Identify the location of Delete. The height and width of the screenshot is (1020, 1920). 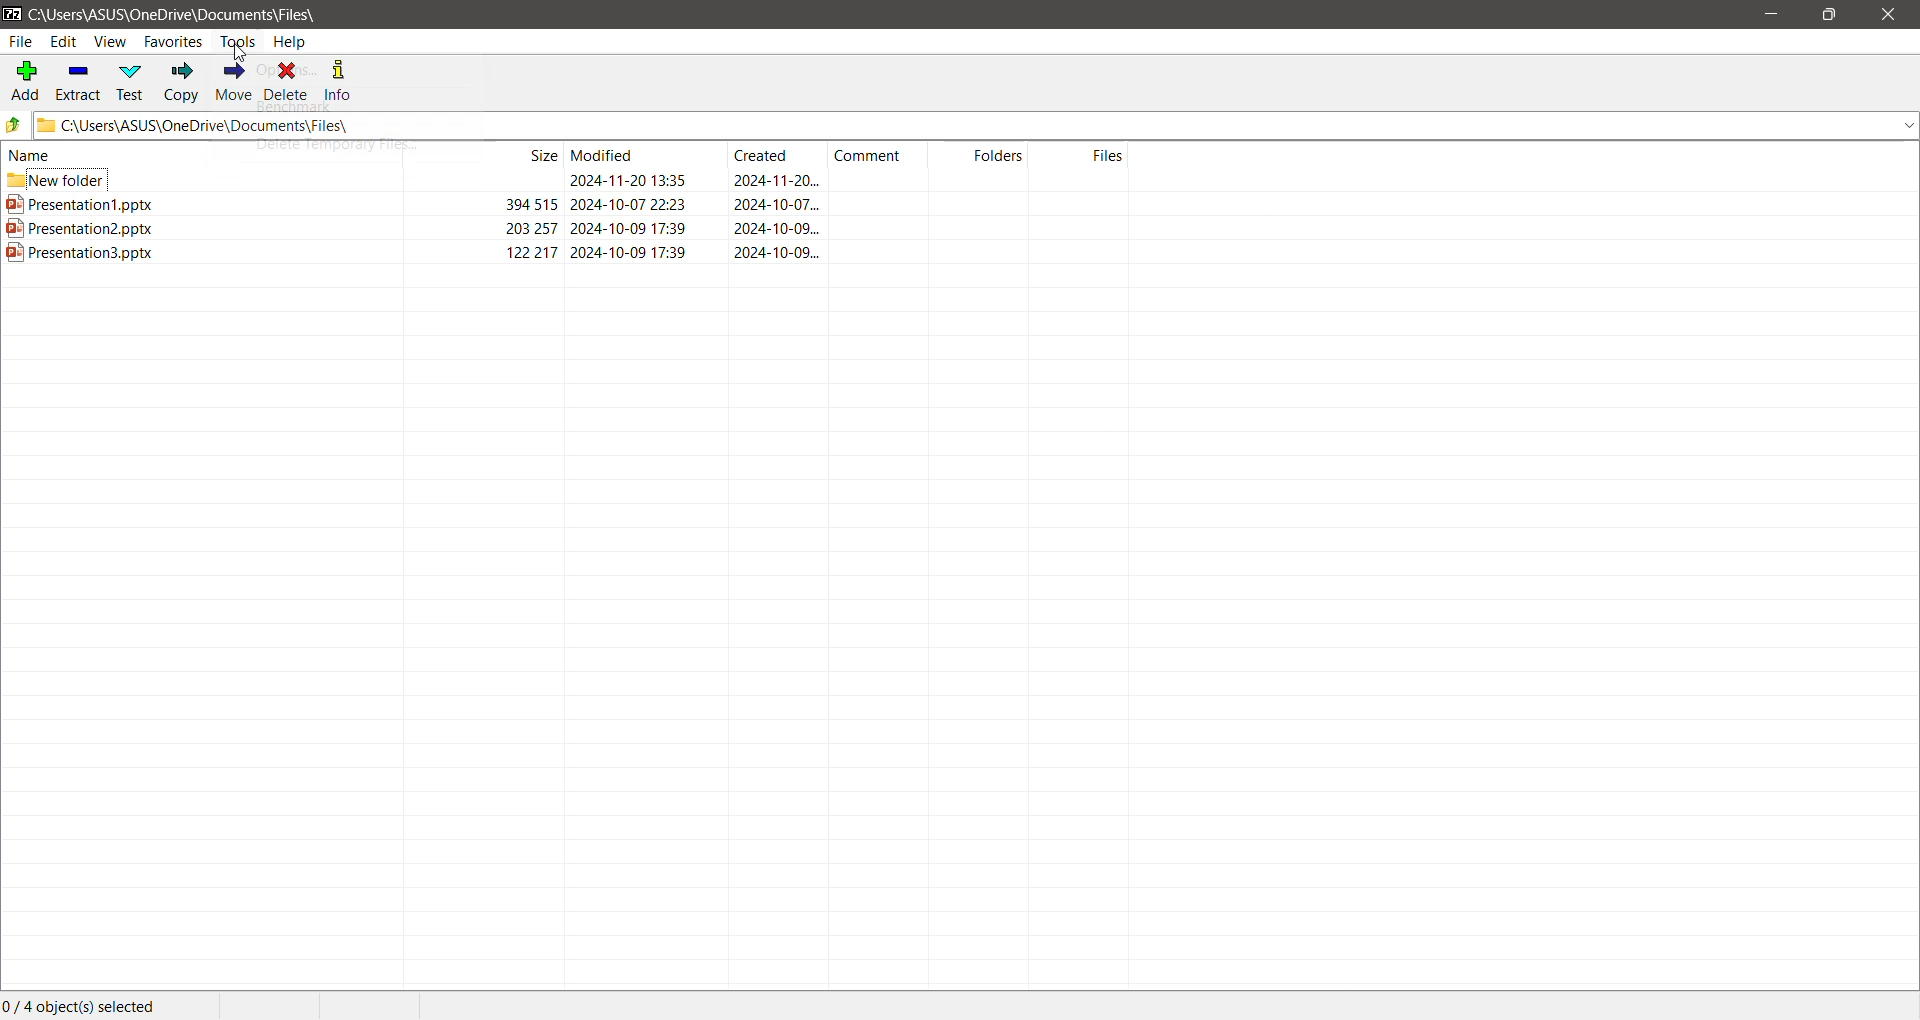
(290, 82).